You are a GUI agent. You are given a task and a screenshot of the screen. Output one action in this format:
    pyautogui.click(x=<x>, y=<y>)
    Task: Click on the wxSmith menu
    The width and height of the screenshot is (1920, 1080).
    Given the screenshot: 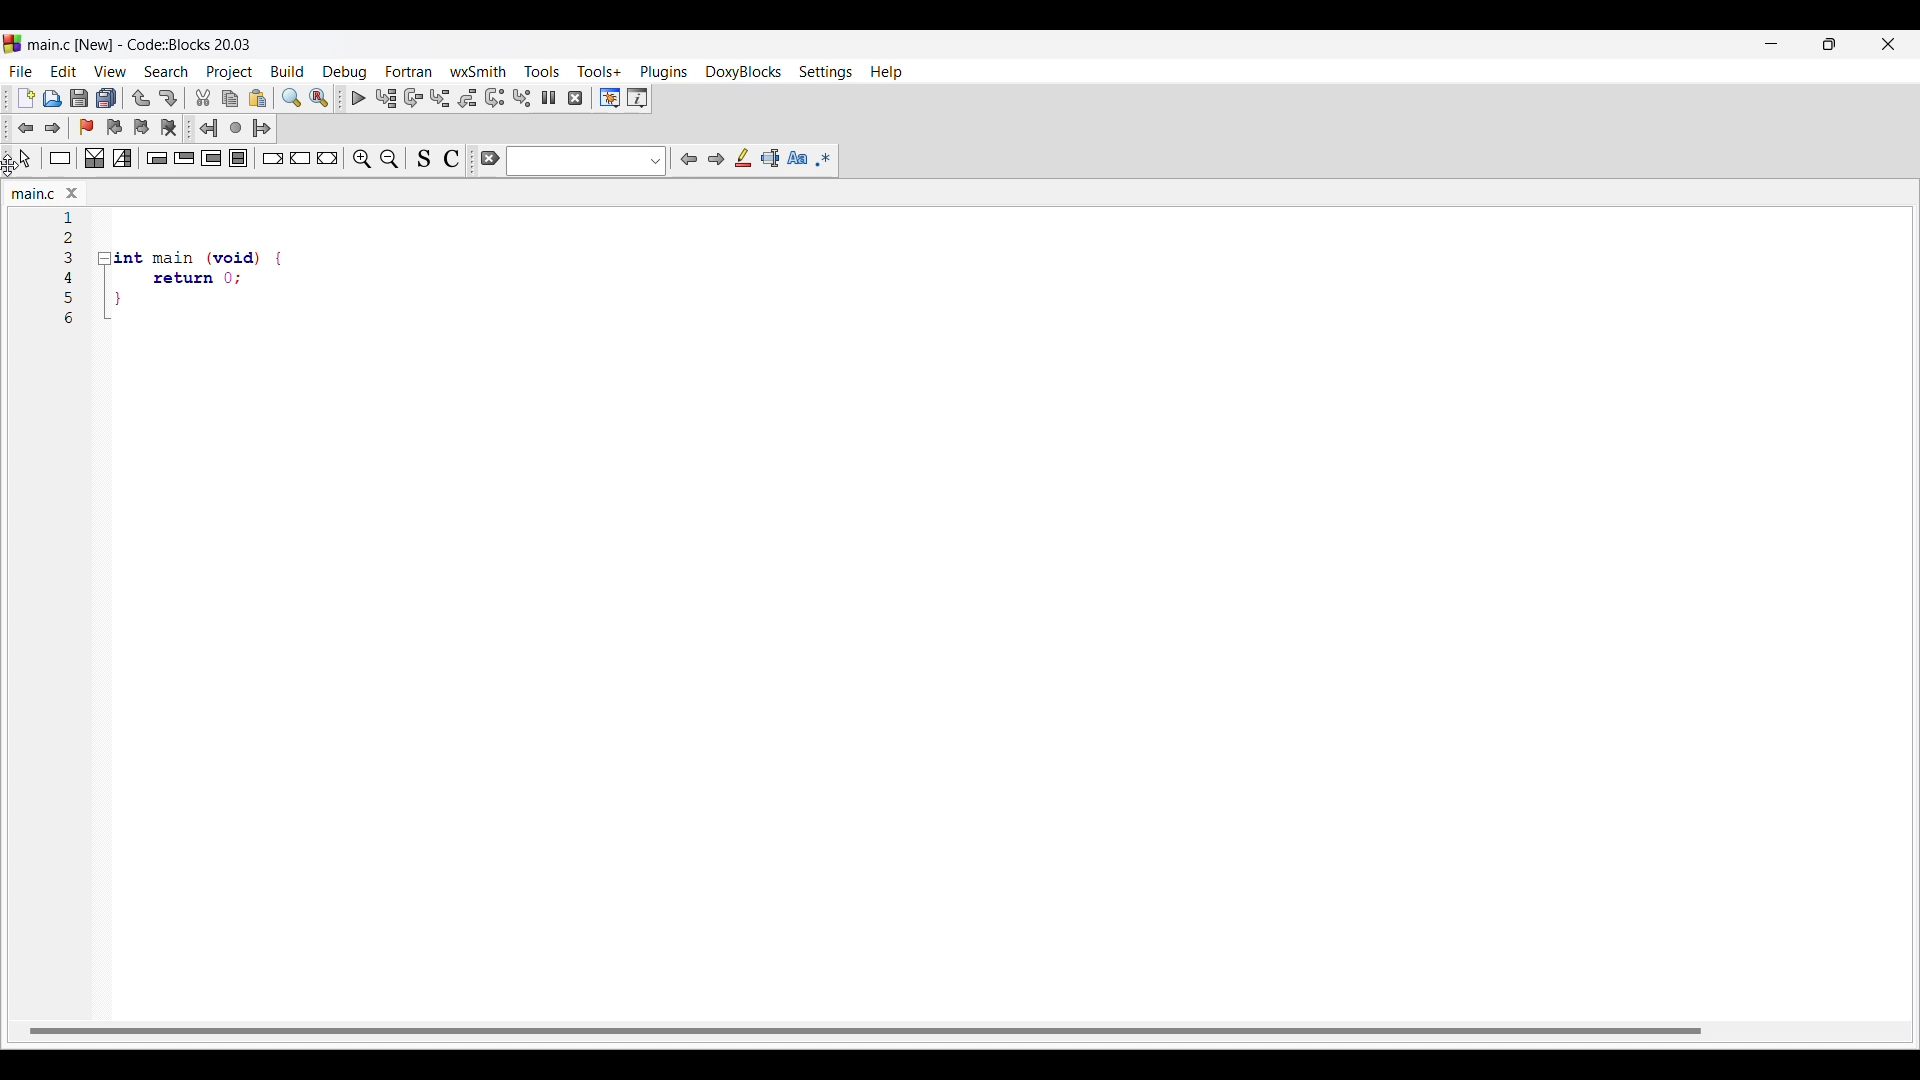 What is the action you would take?
    pyautogui.click(x=478, y=71)
    